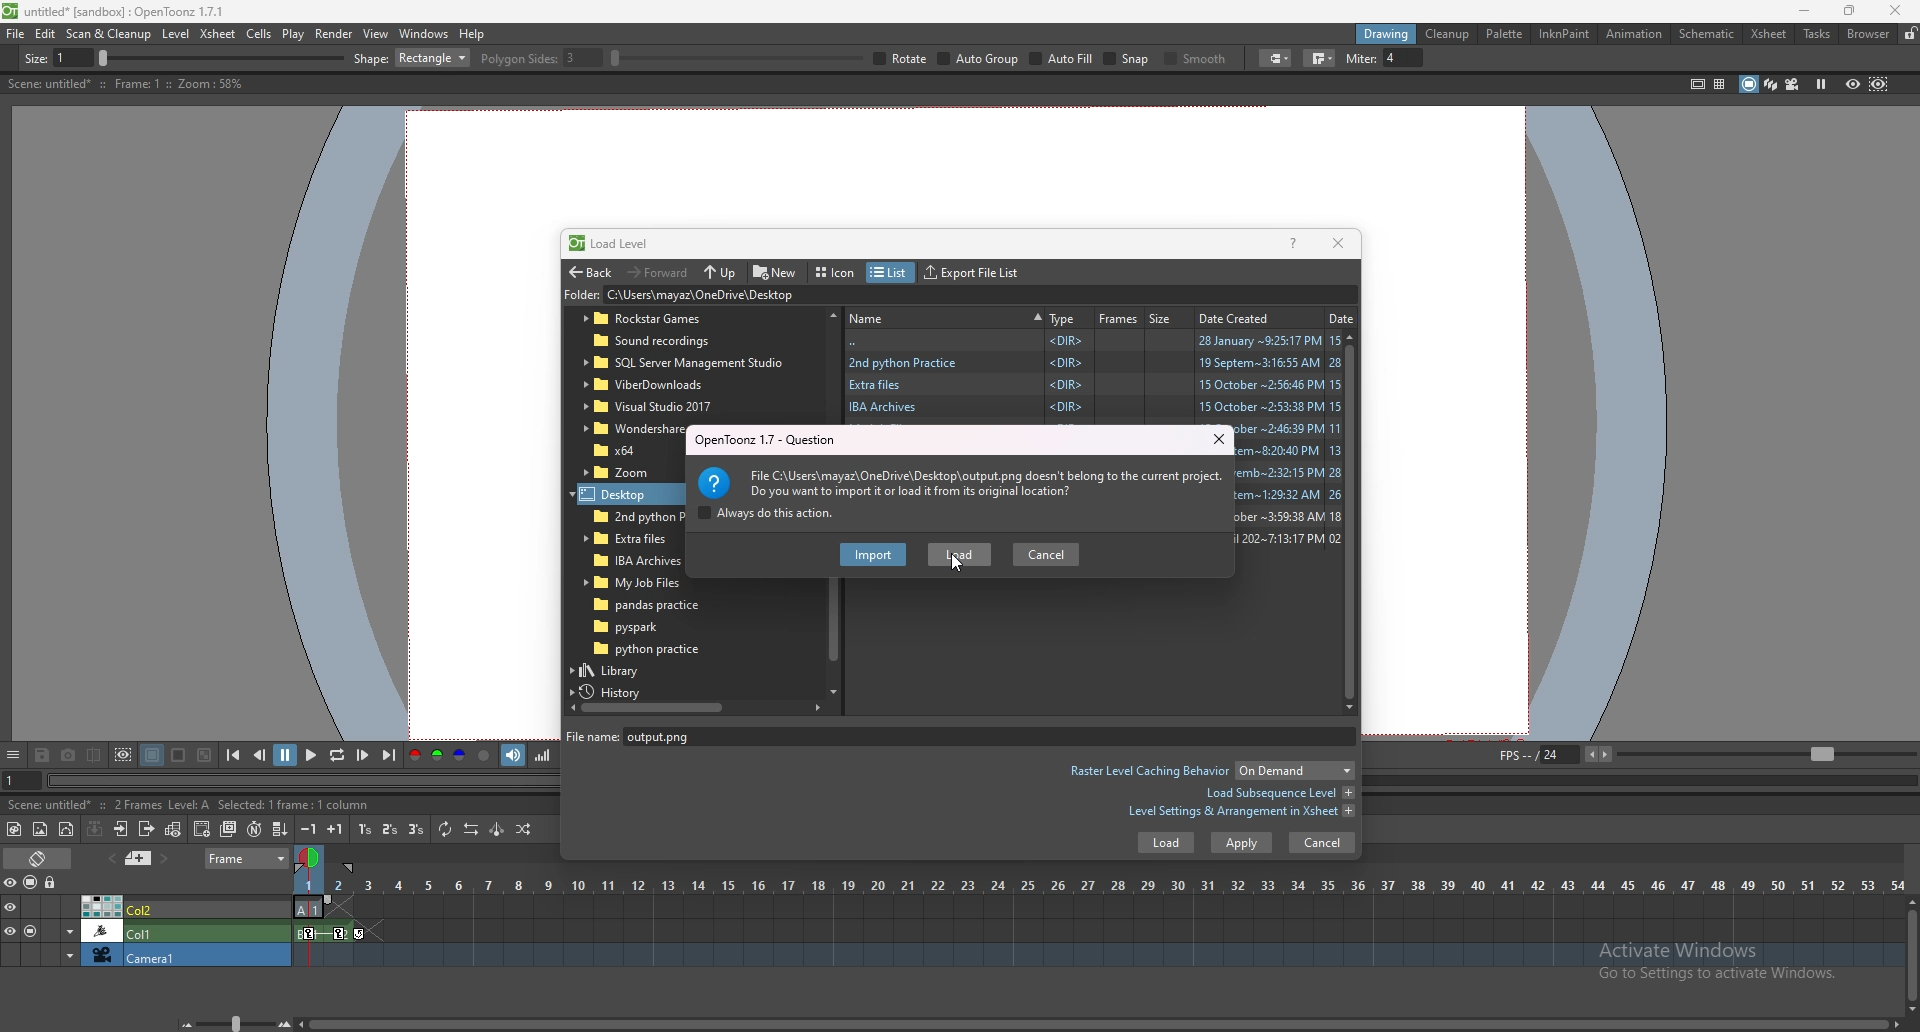 Image resolution: width=1920 pixels, height=1032 pixels. Describe the element at coordinates (253, 829) in the screenshot. I see `auto input cell number` at that location.